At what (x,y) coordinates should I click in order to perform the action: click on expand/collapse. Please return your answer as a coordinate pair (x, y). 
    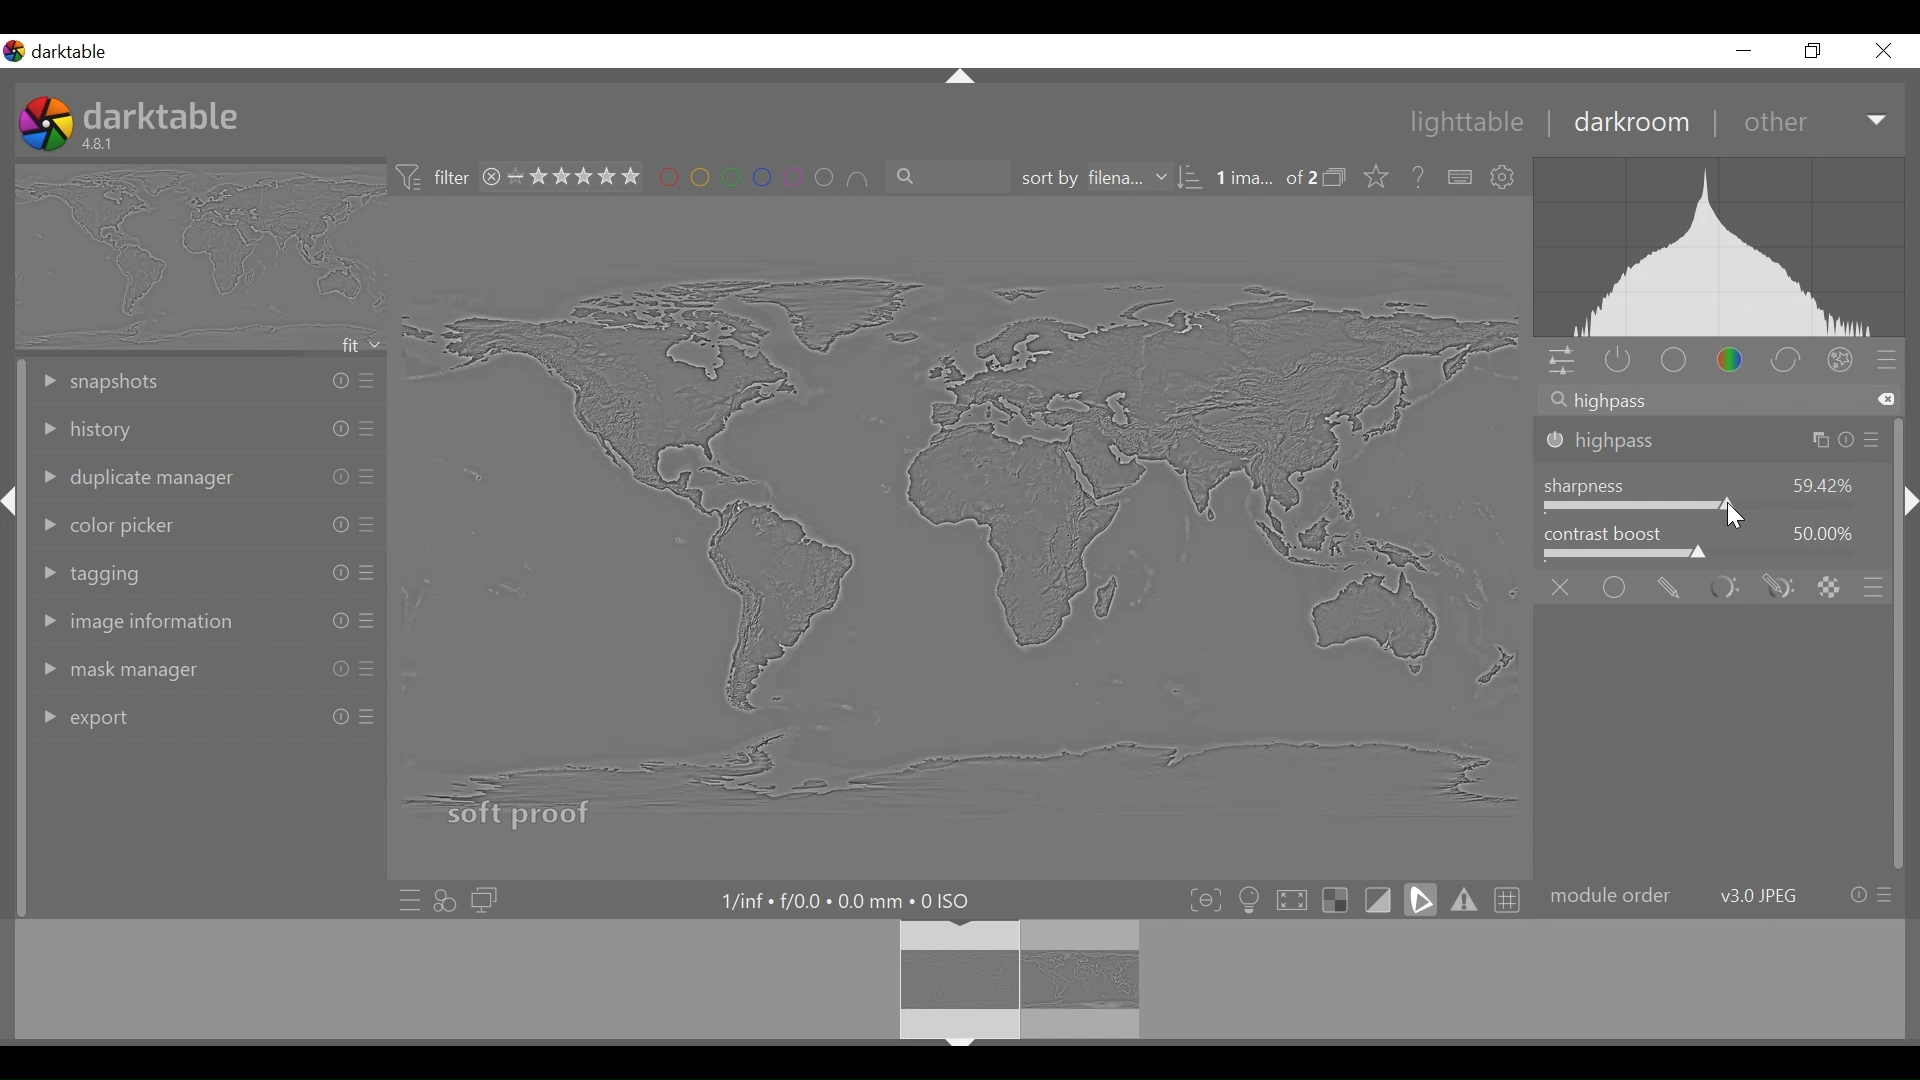
    Looking at the image, I should click on (959, 76).